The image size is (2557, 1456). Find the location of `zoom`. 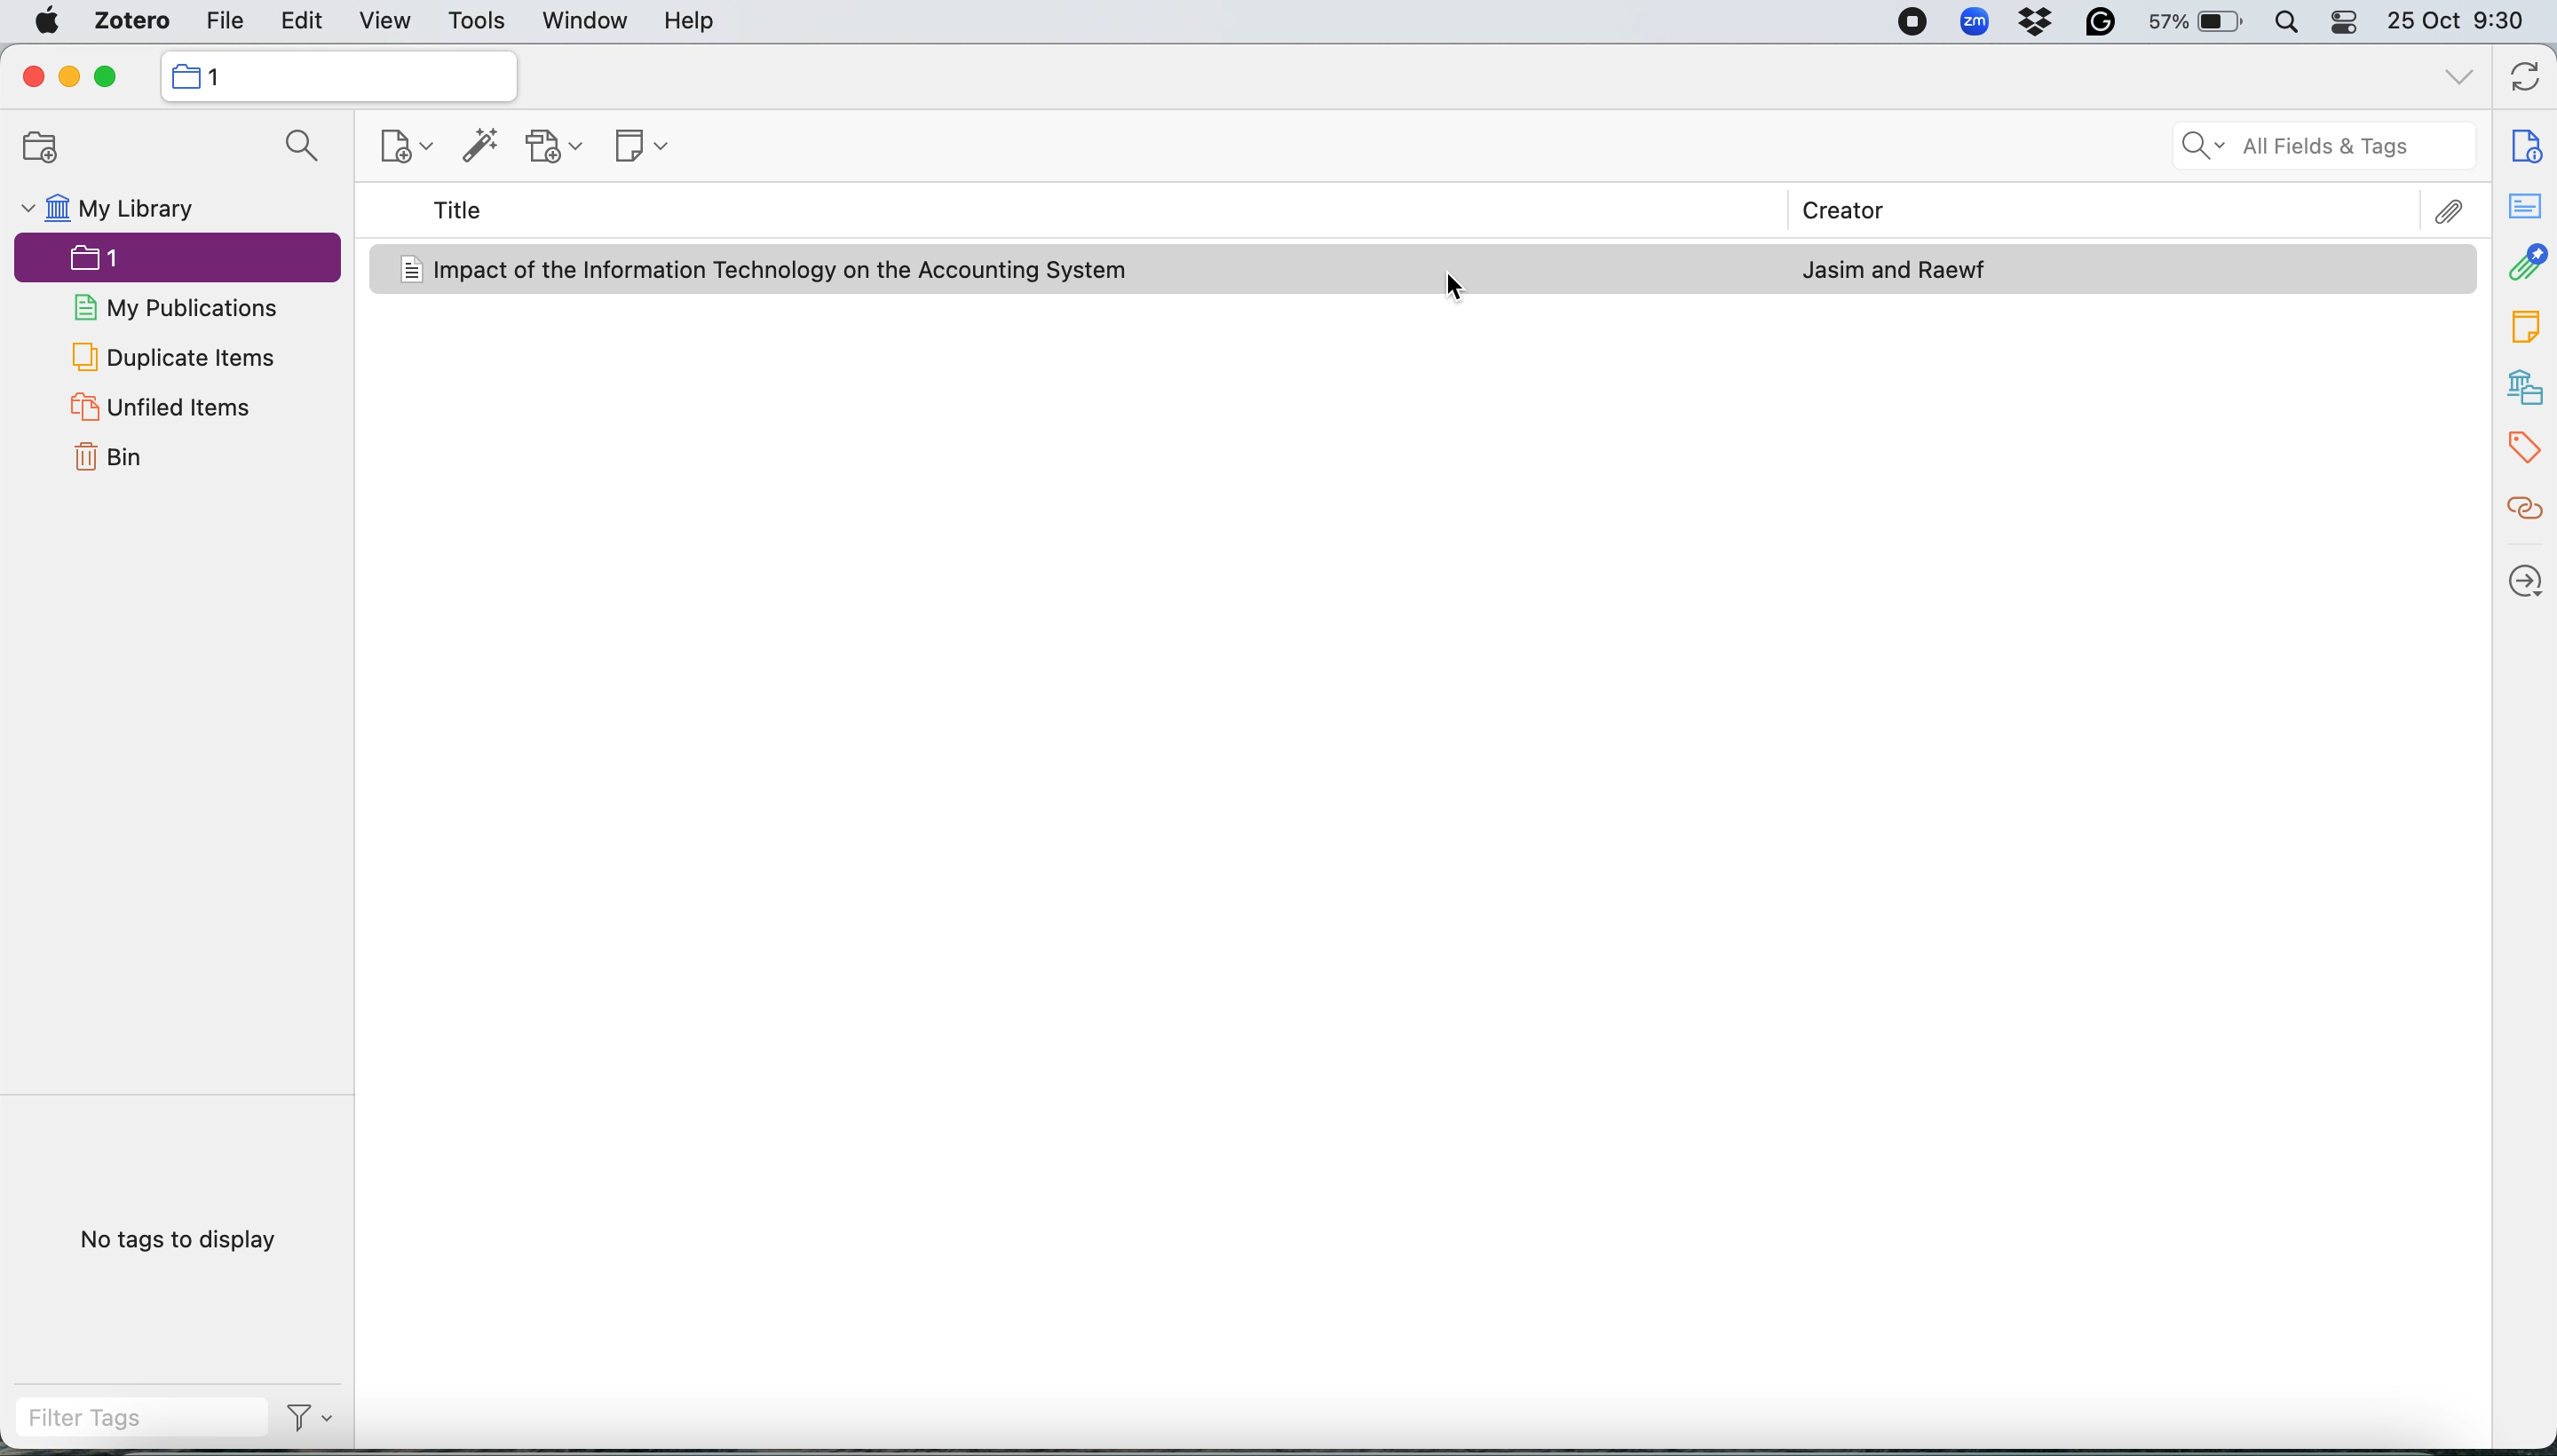

zoom is located at coordinates (1974, 21).